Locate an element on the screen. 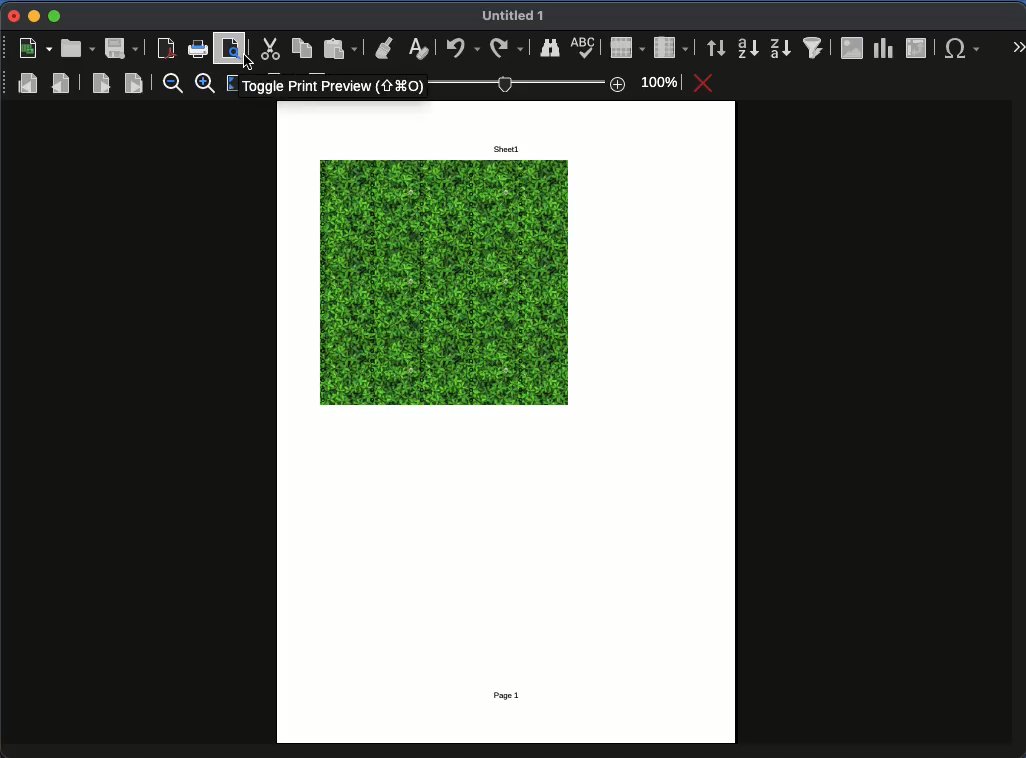 Image resolution: width=1026 pixels, height=758 pixels. special character is located at coordinates (961, 48).